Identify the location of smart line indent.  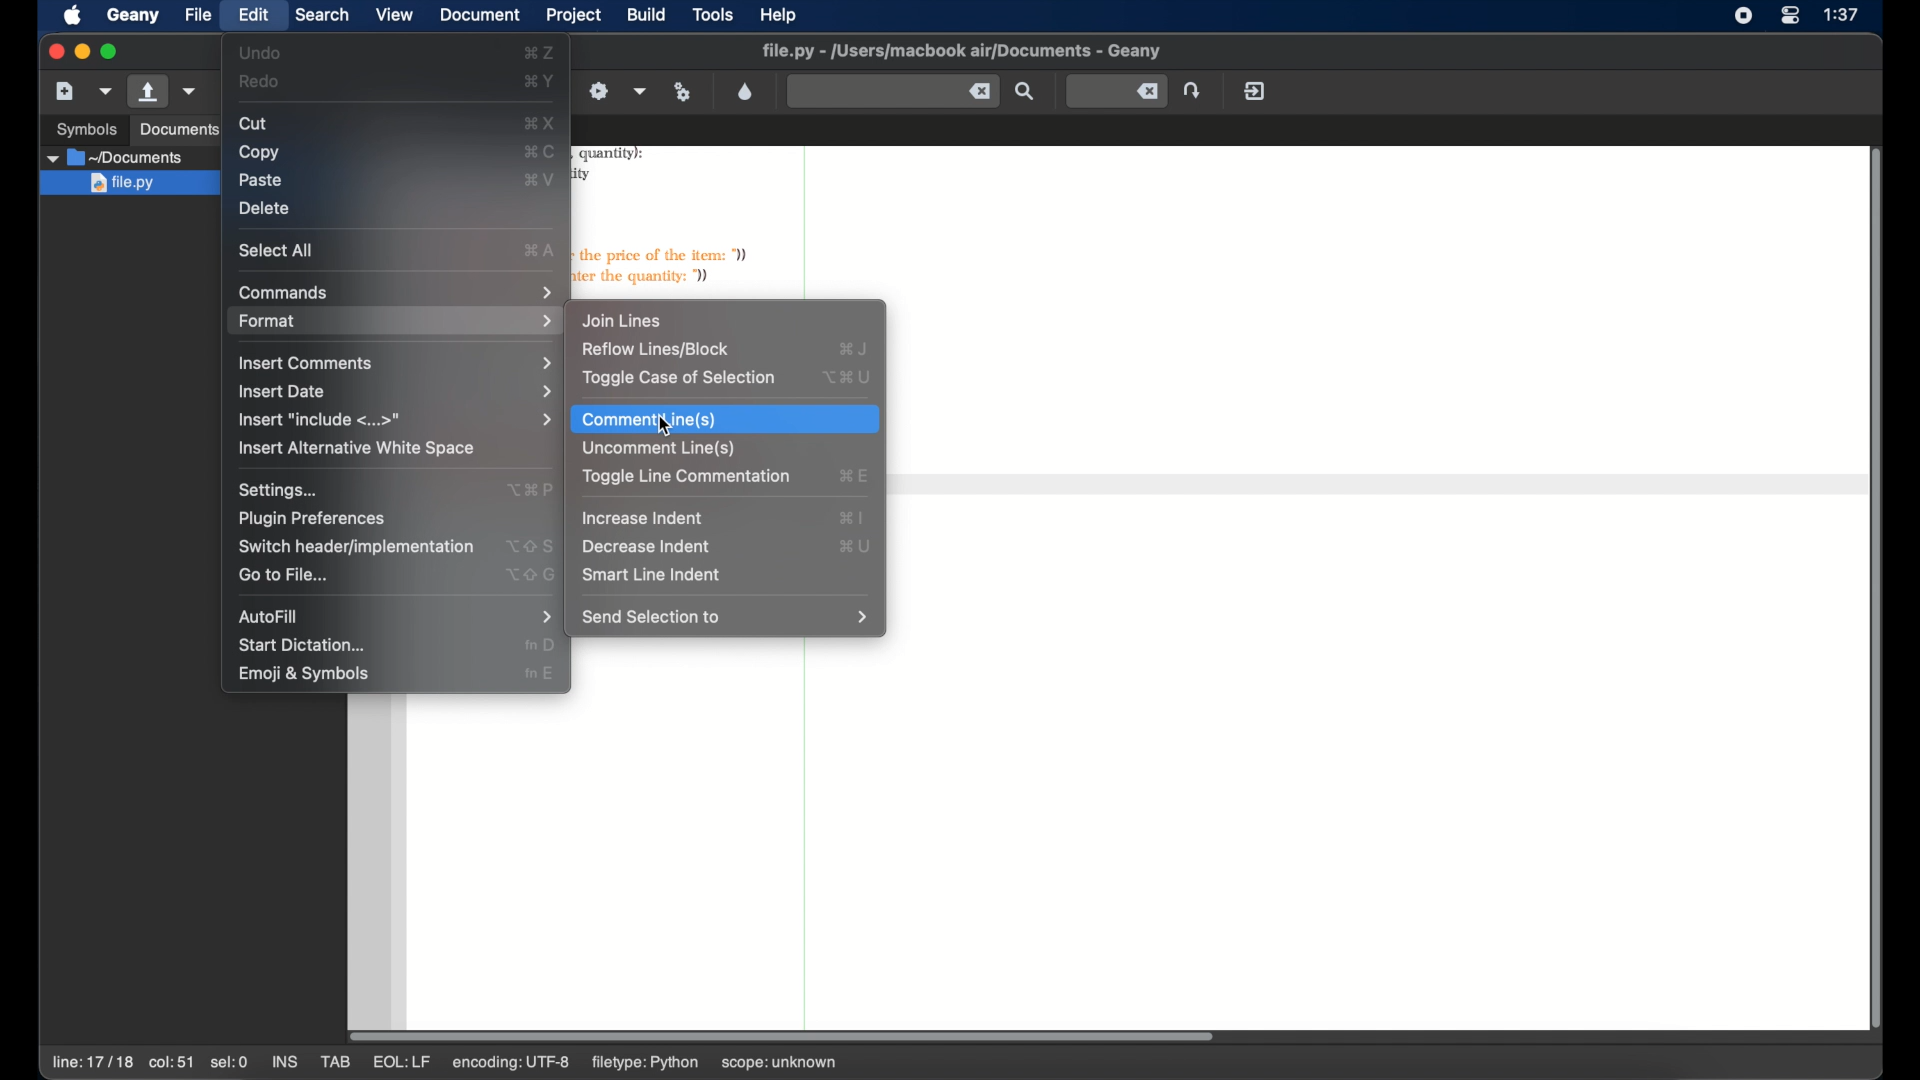
(652, 575).